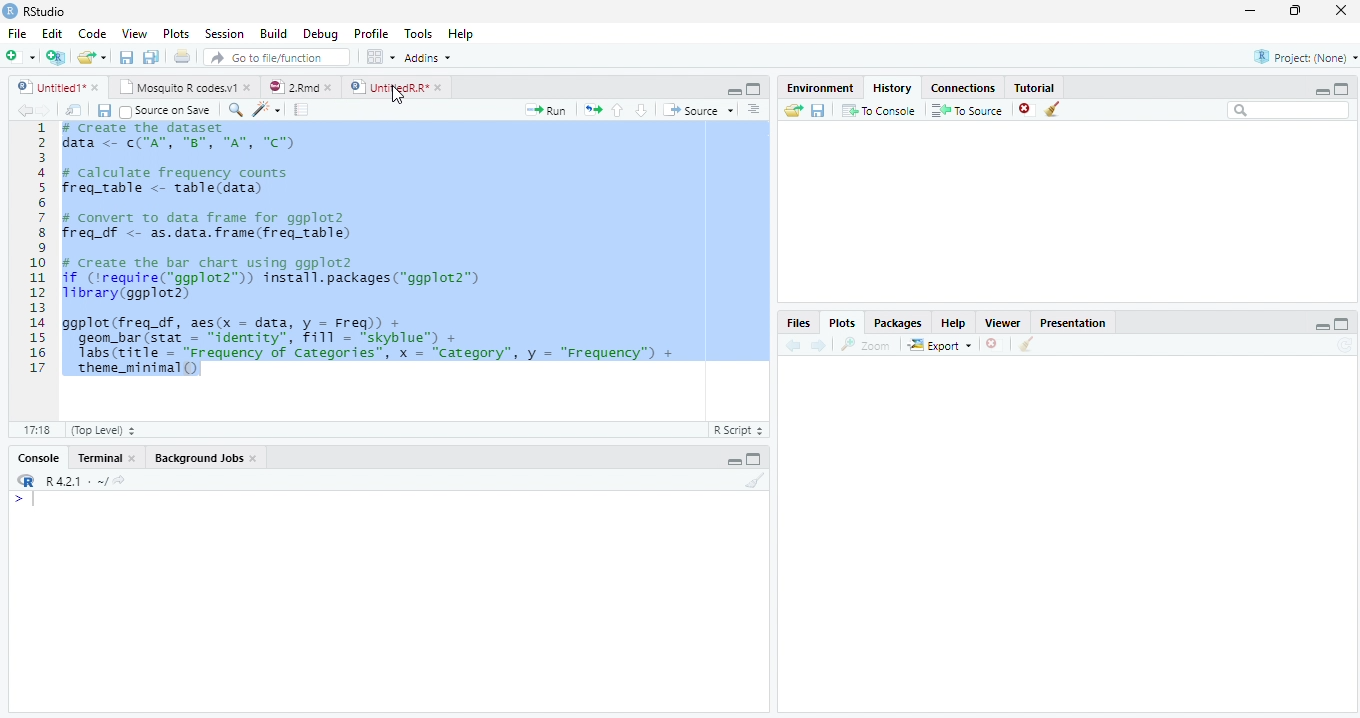  What do you see at coordinates (1323, 328) in the screenshot?
I see `Minimize` at bounding box center [1323, 328].